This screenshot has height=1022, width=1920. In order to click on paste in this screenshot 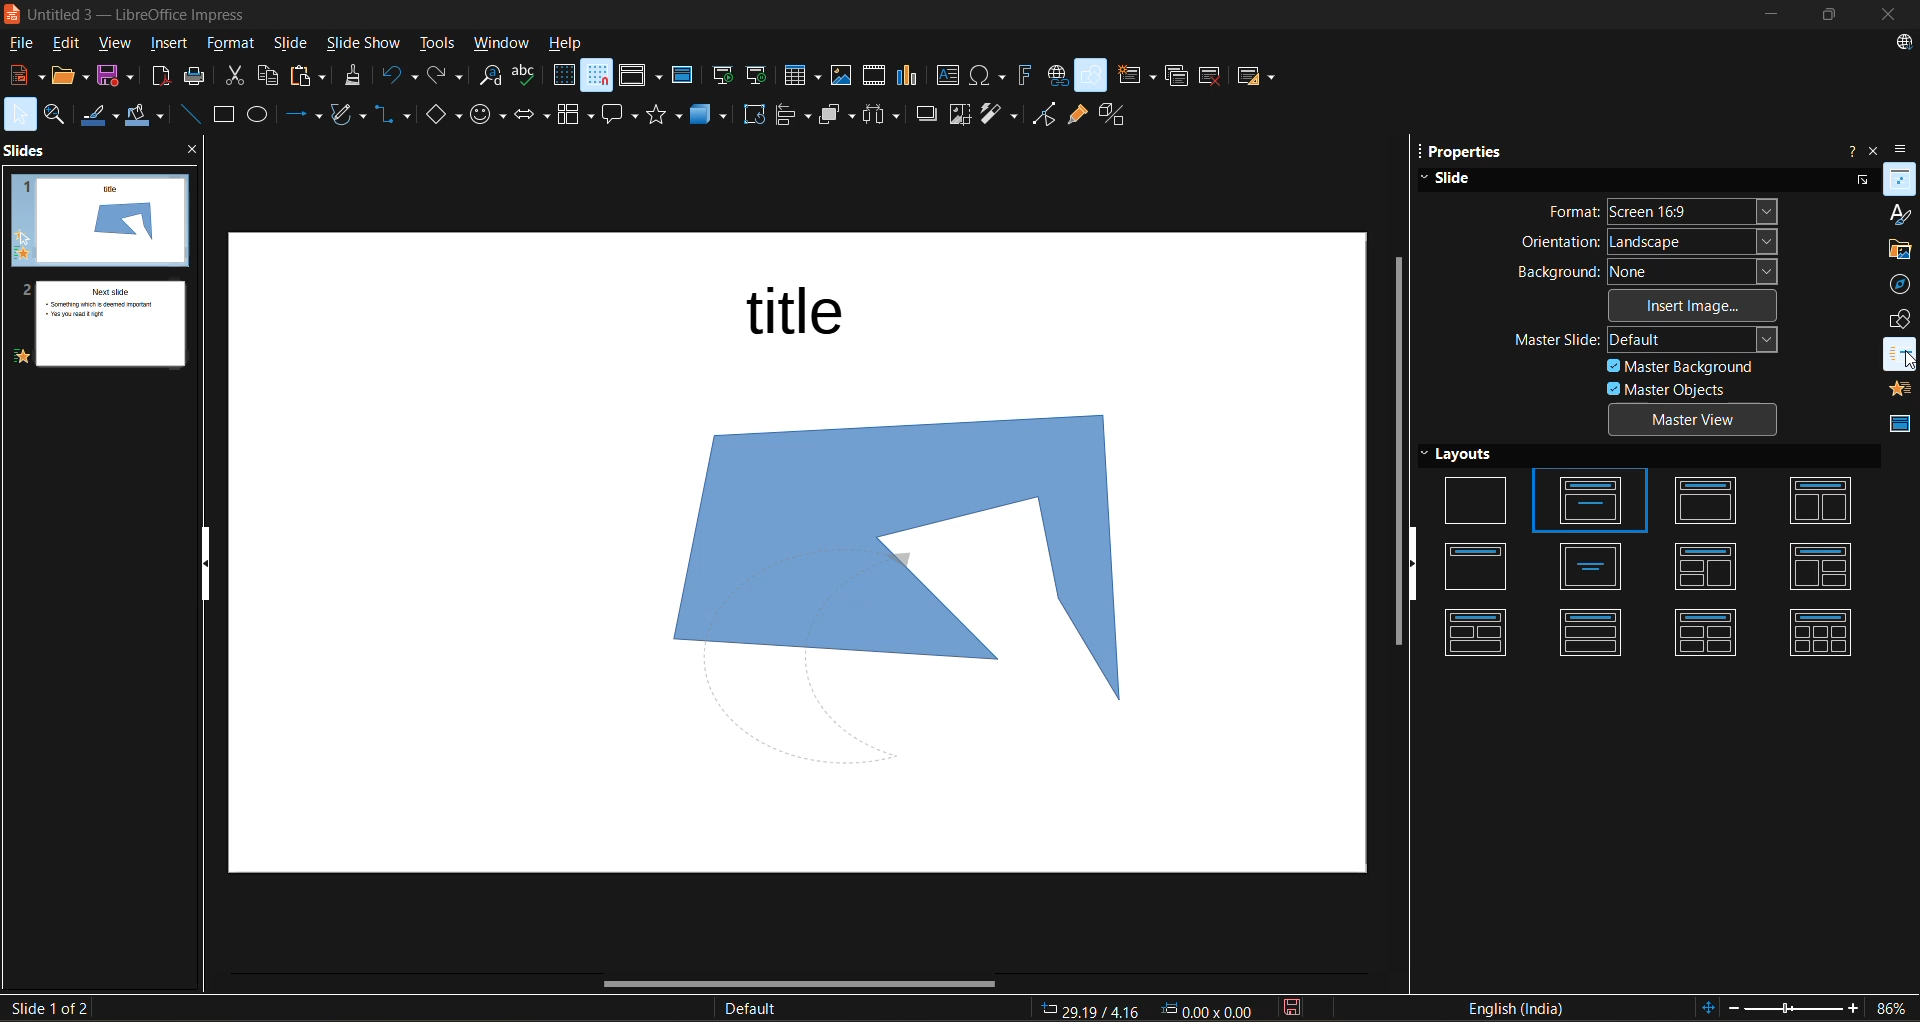, I will do `click(309, 77)`.